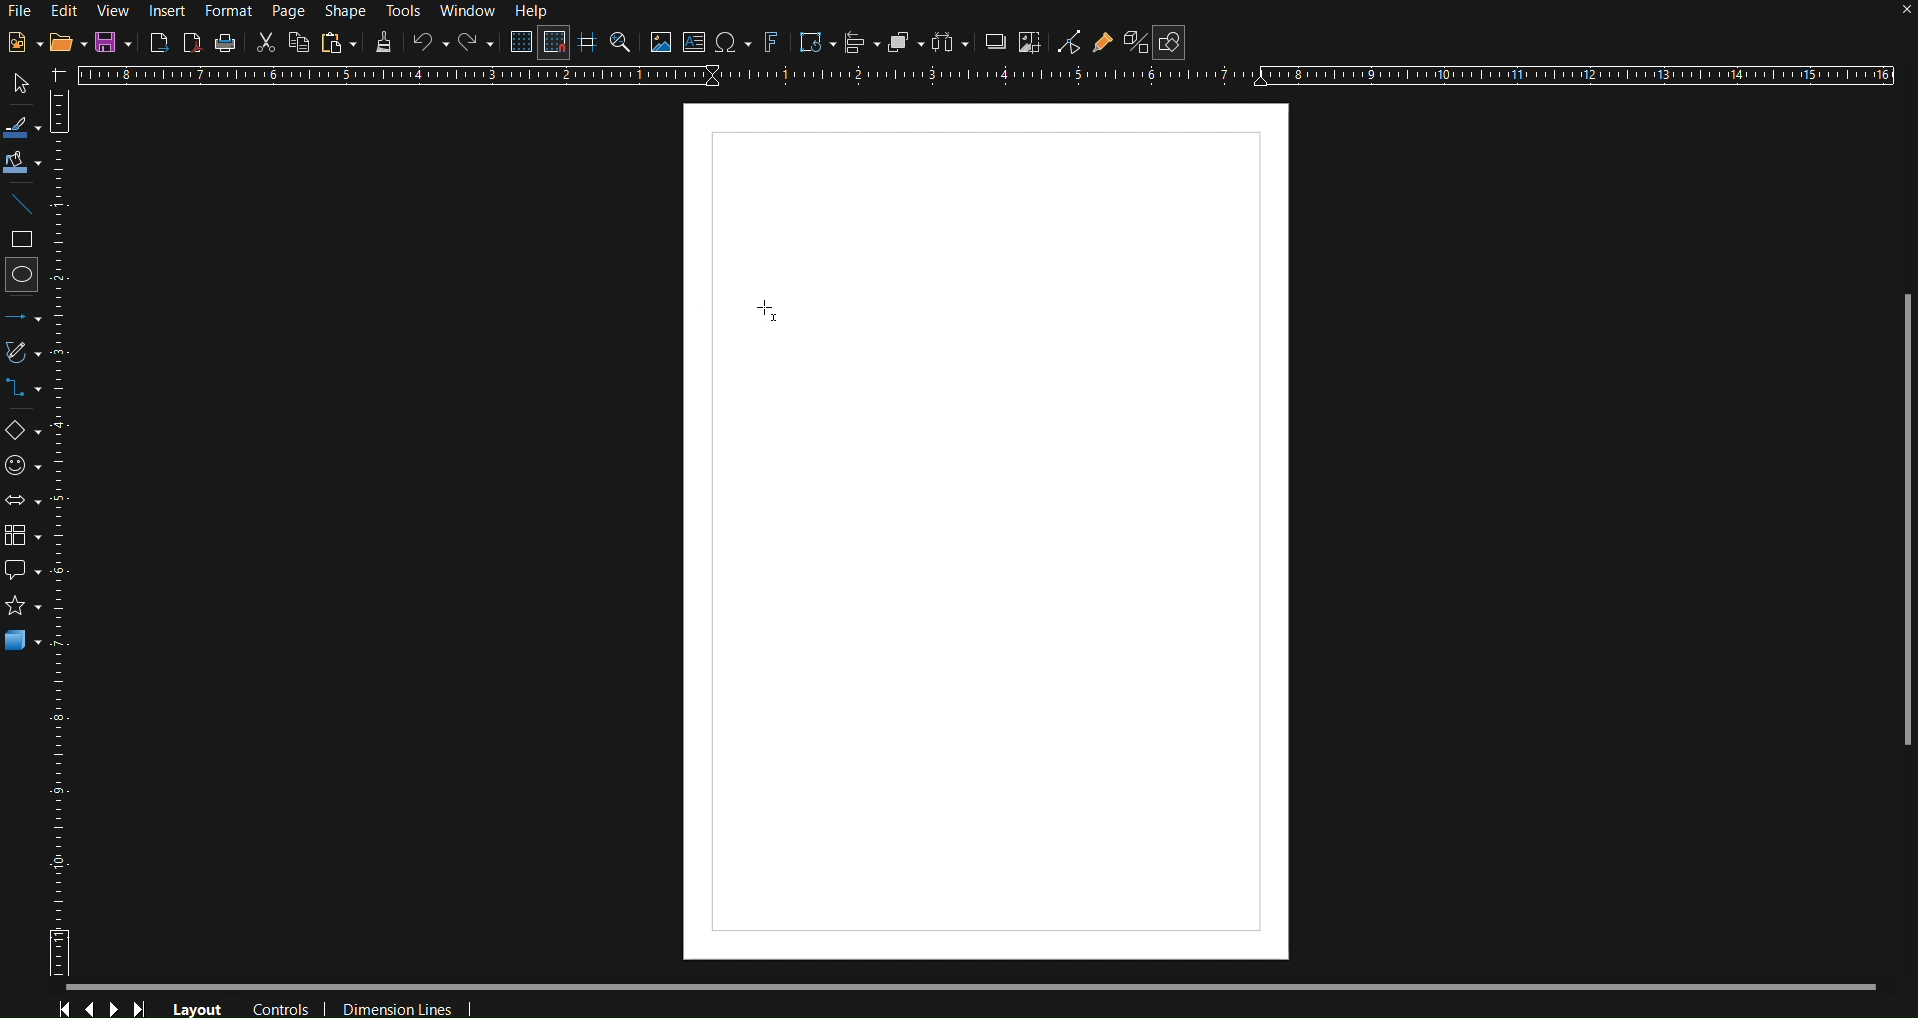 The width and height of the screenshot is (1918, 1018). Describe the element at coordinates (536, 12) in the screenshot. I see `Help` at that location.